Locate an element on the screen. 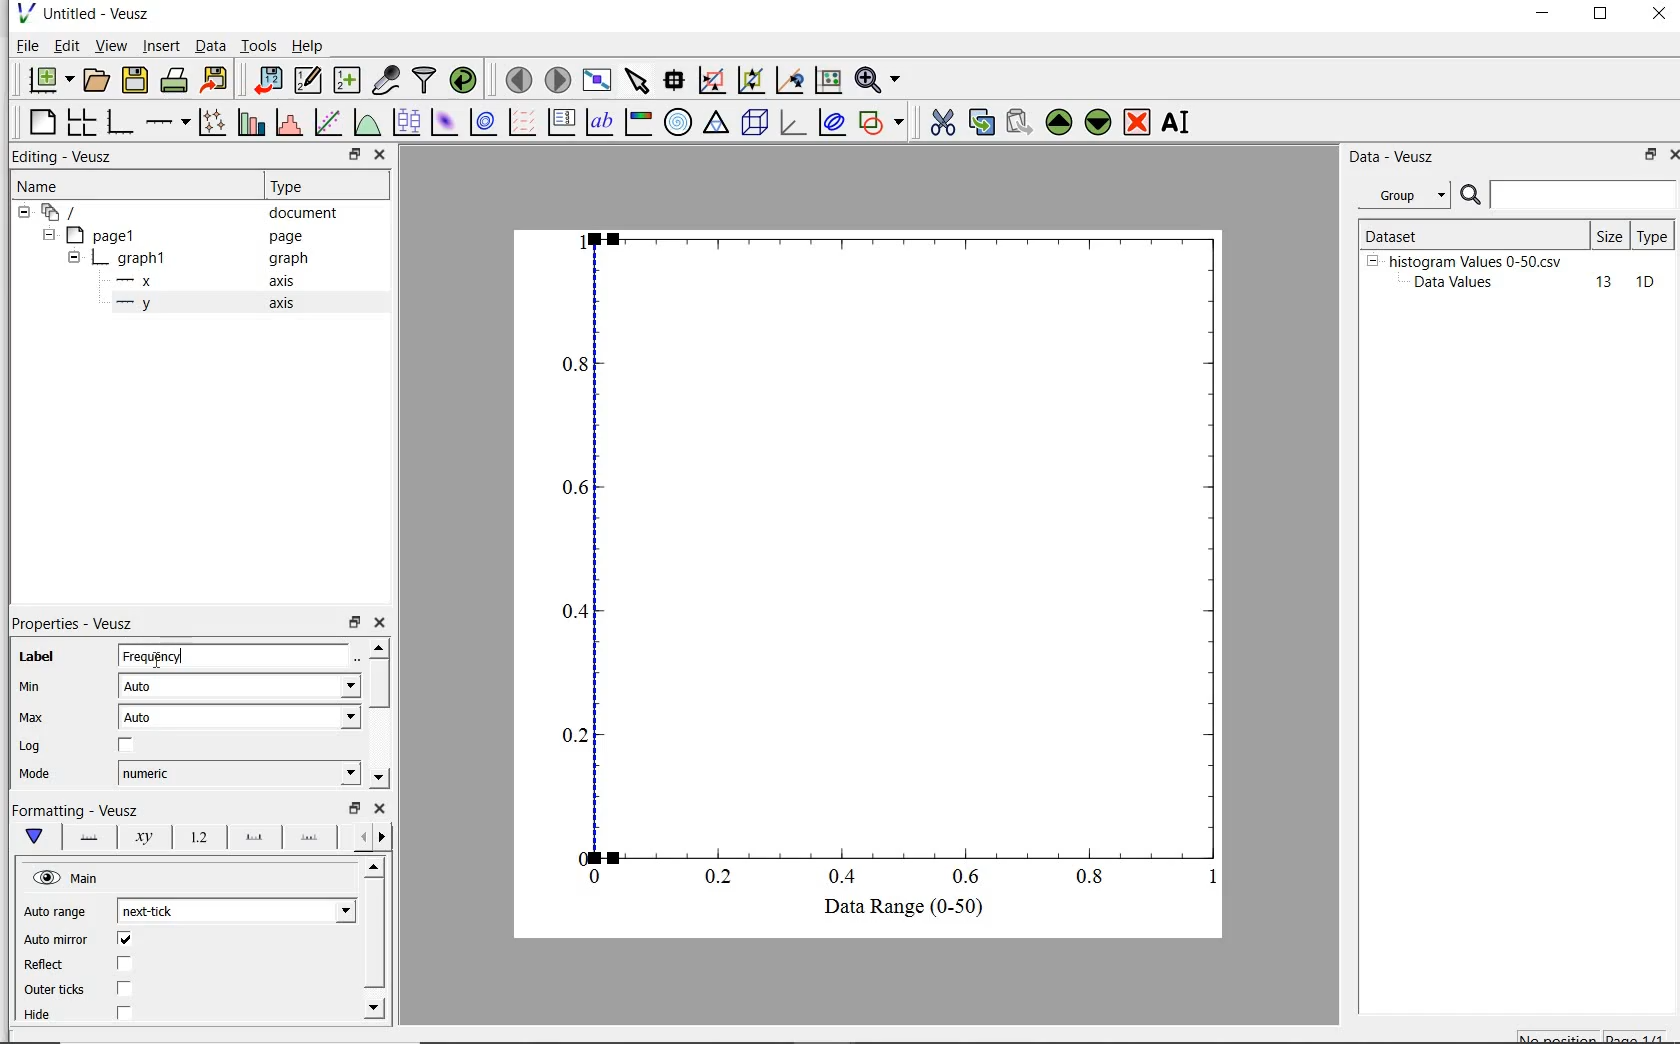  Data is located at coordinates (210, 45).